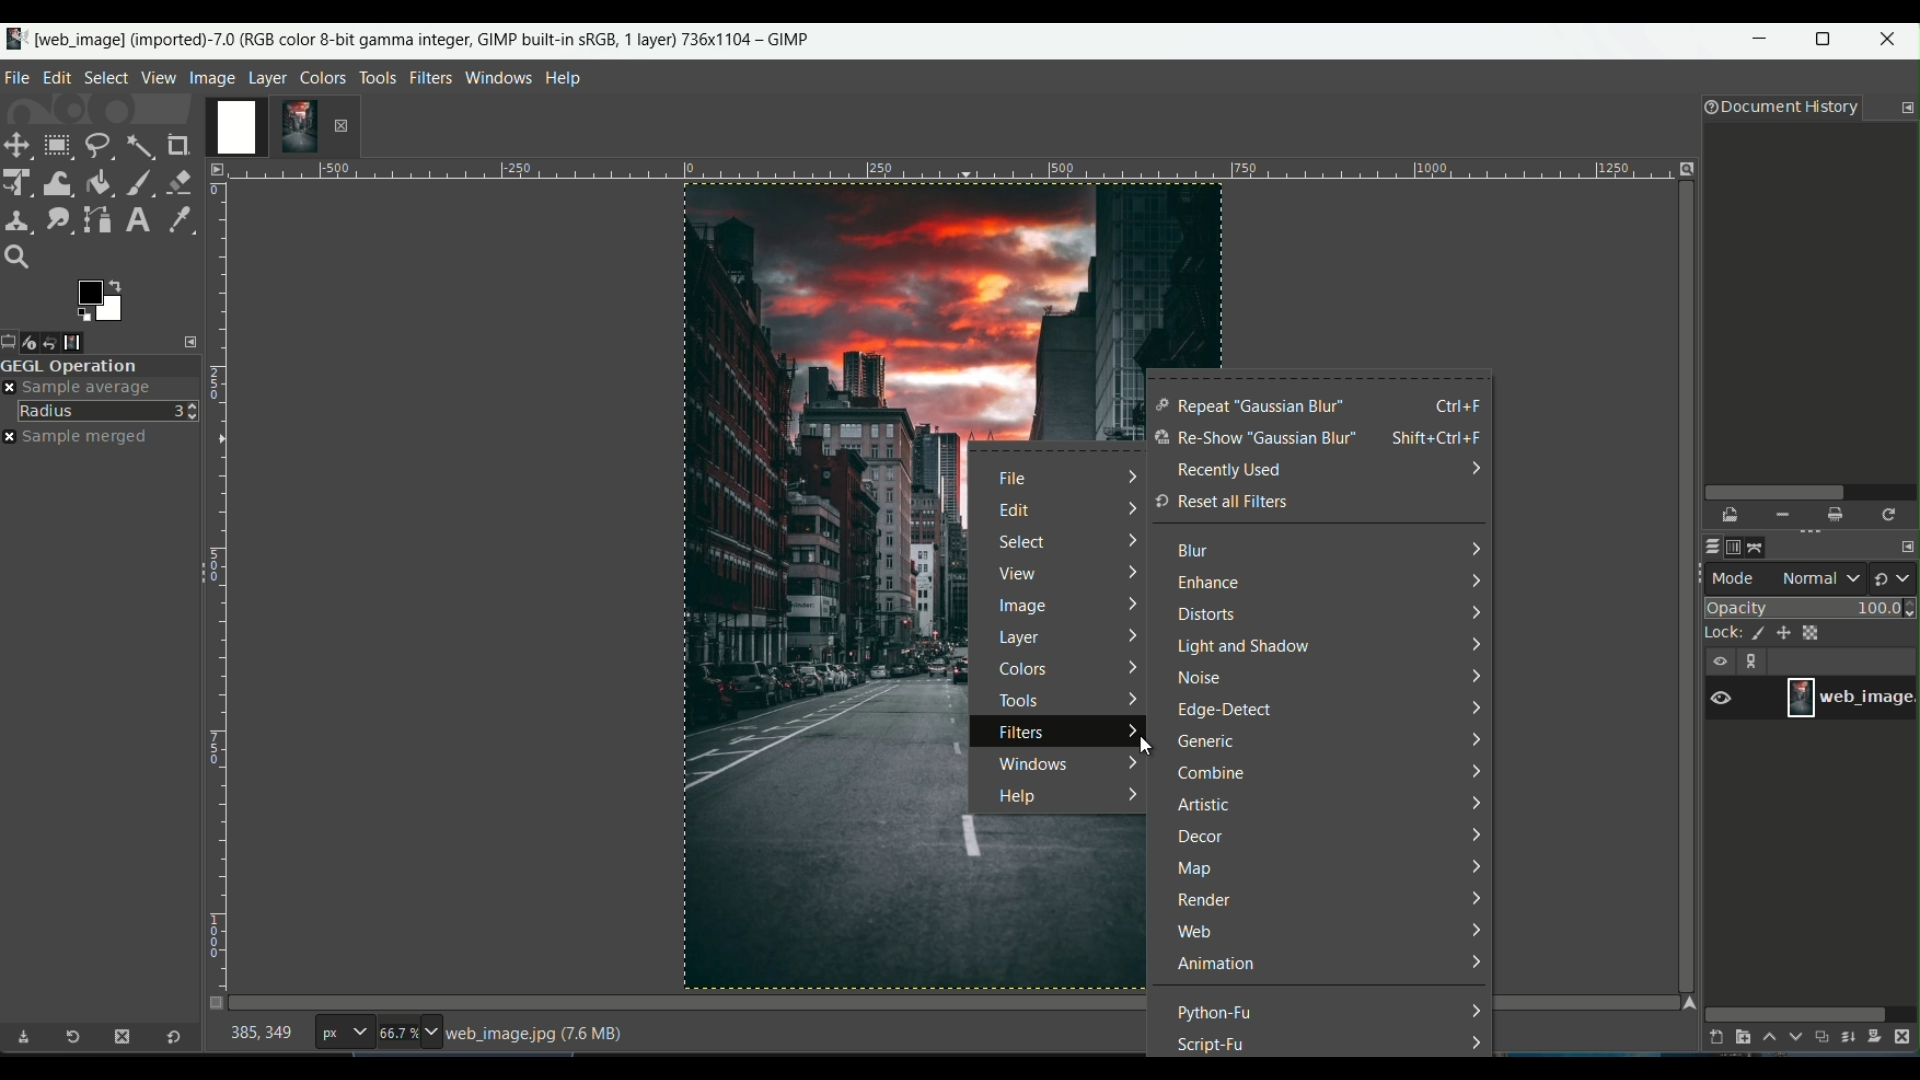  I want to click on layers, so click(1708, 547).